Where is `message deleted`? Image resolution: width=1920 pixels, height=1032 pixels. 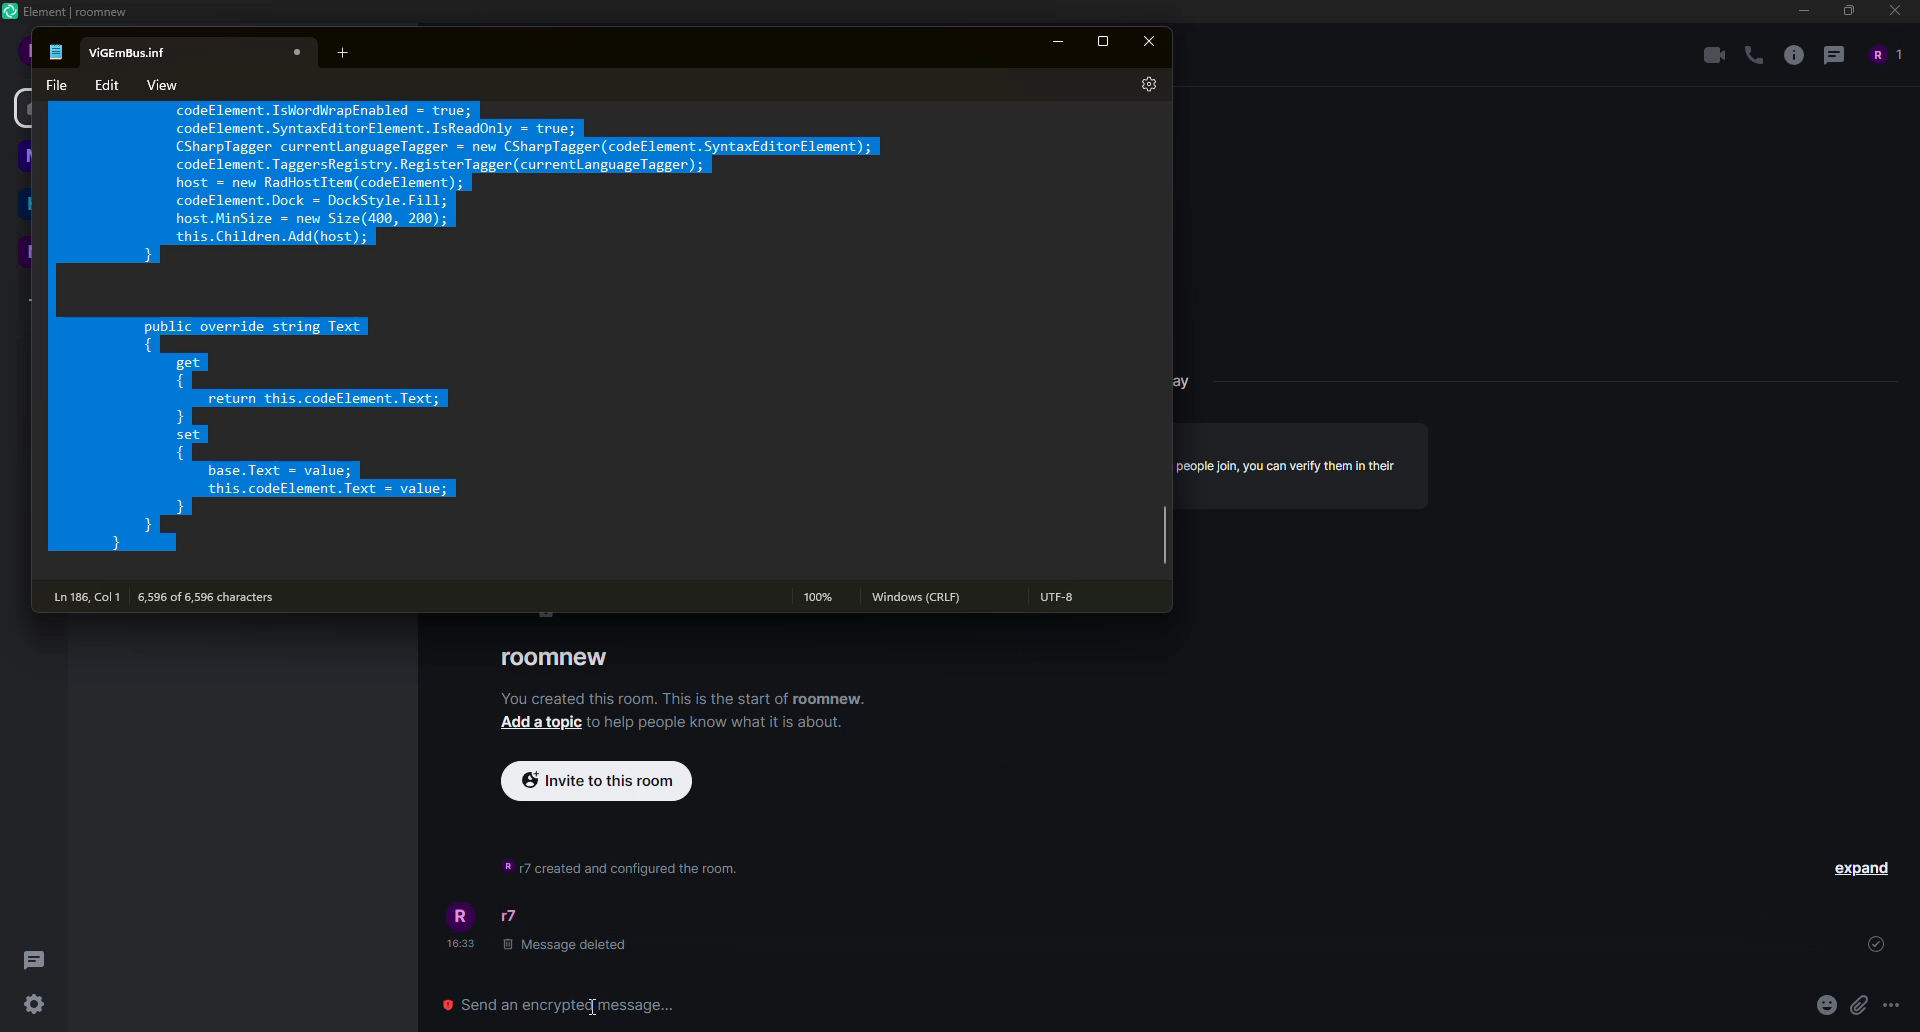
message deleted is located at coordinates (567, 946).